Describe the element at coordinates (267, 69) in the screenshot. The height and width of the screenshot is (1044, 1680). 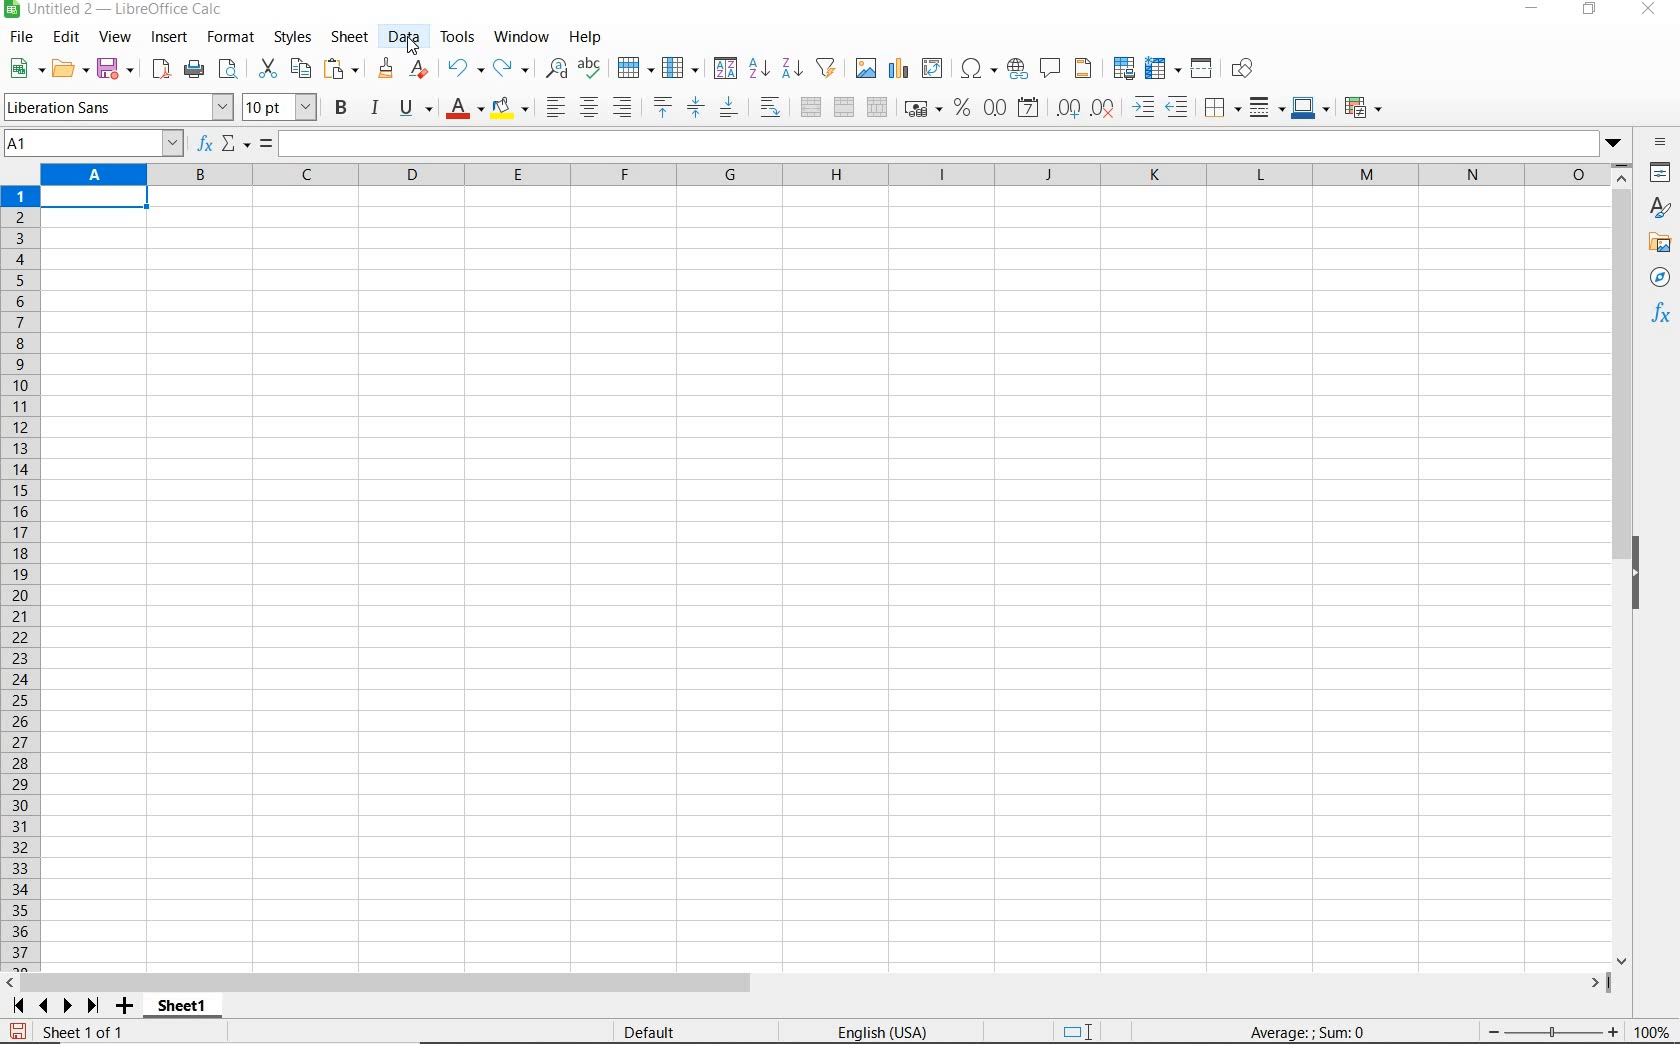
I see `cut` at that location.